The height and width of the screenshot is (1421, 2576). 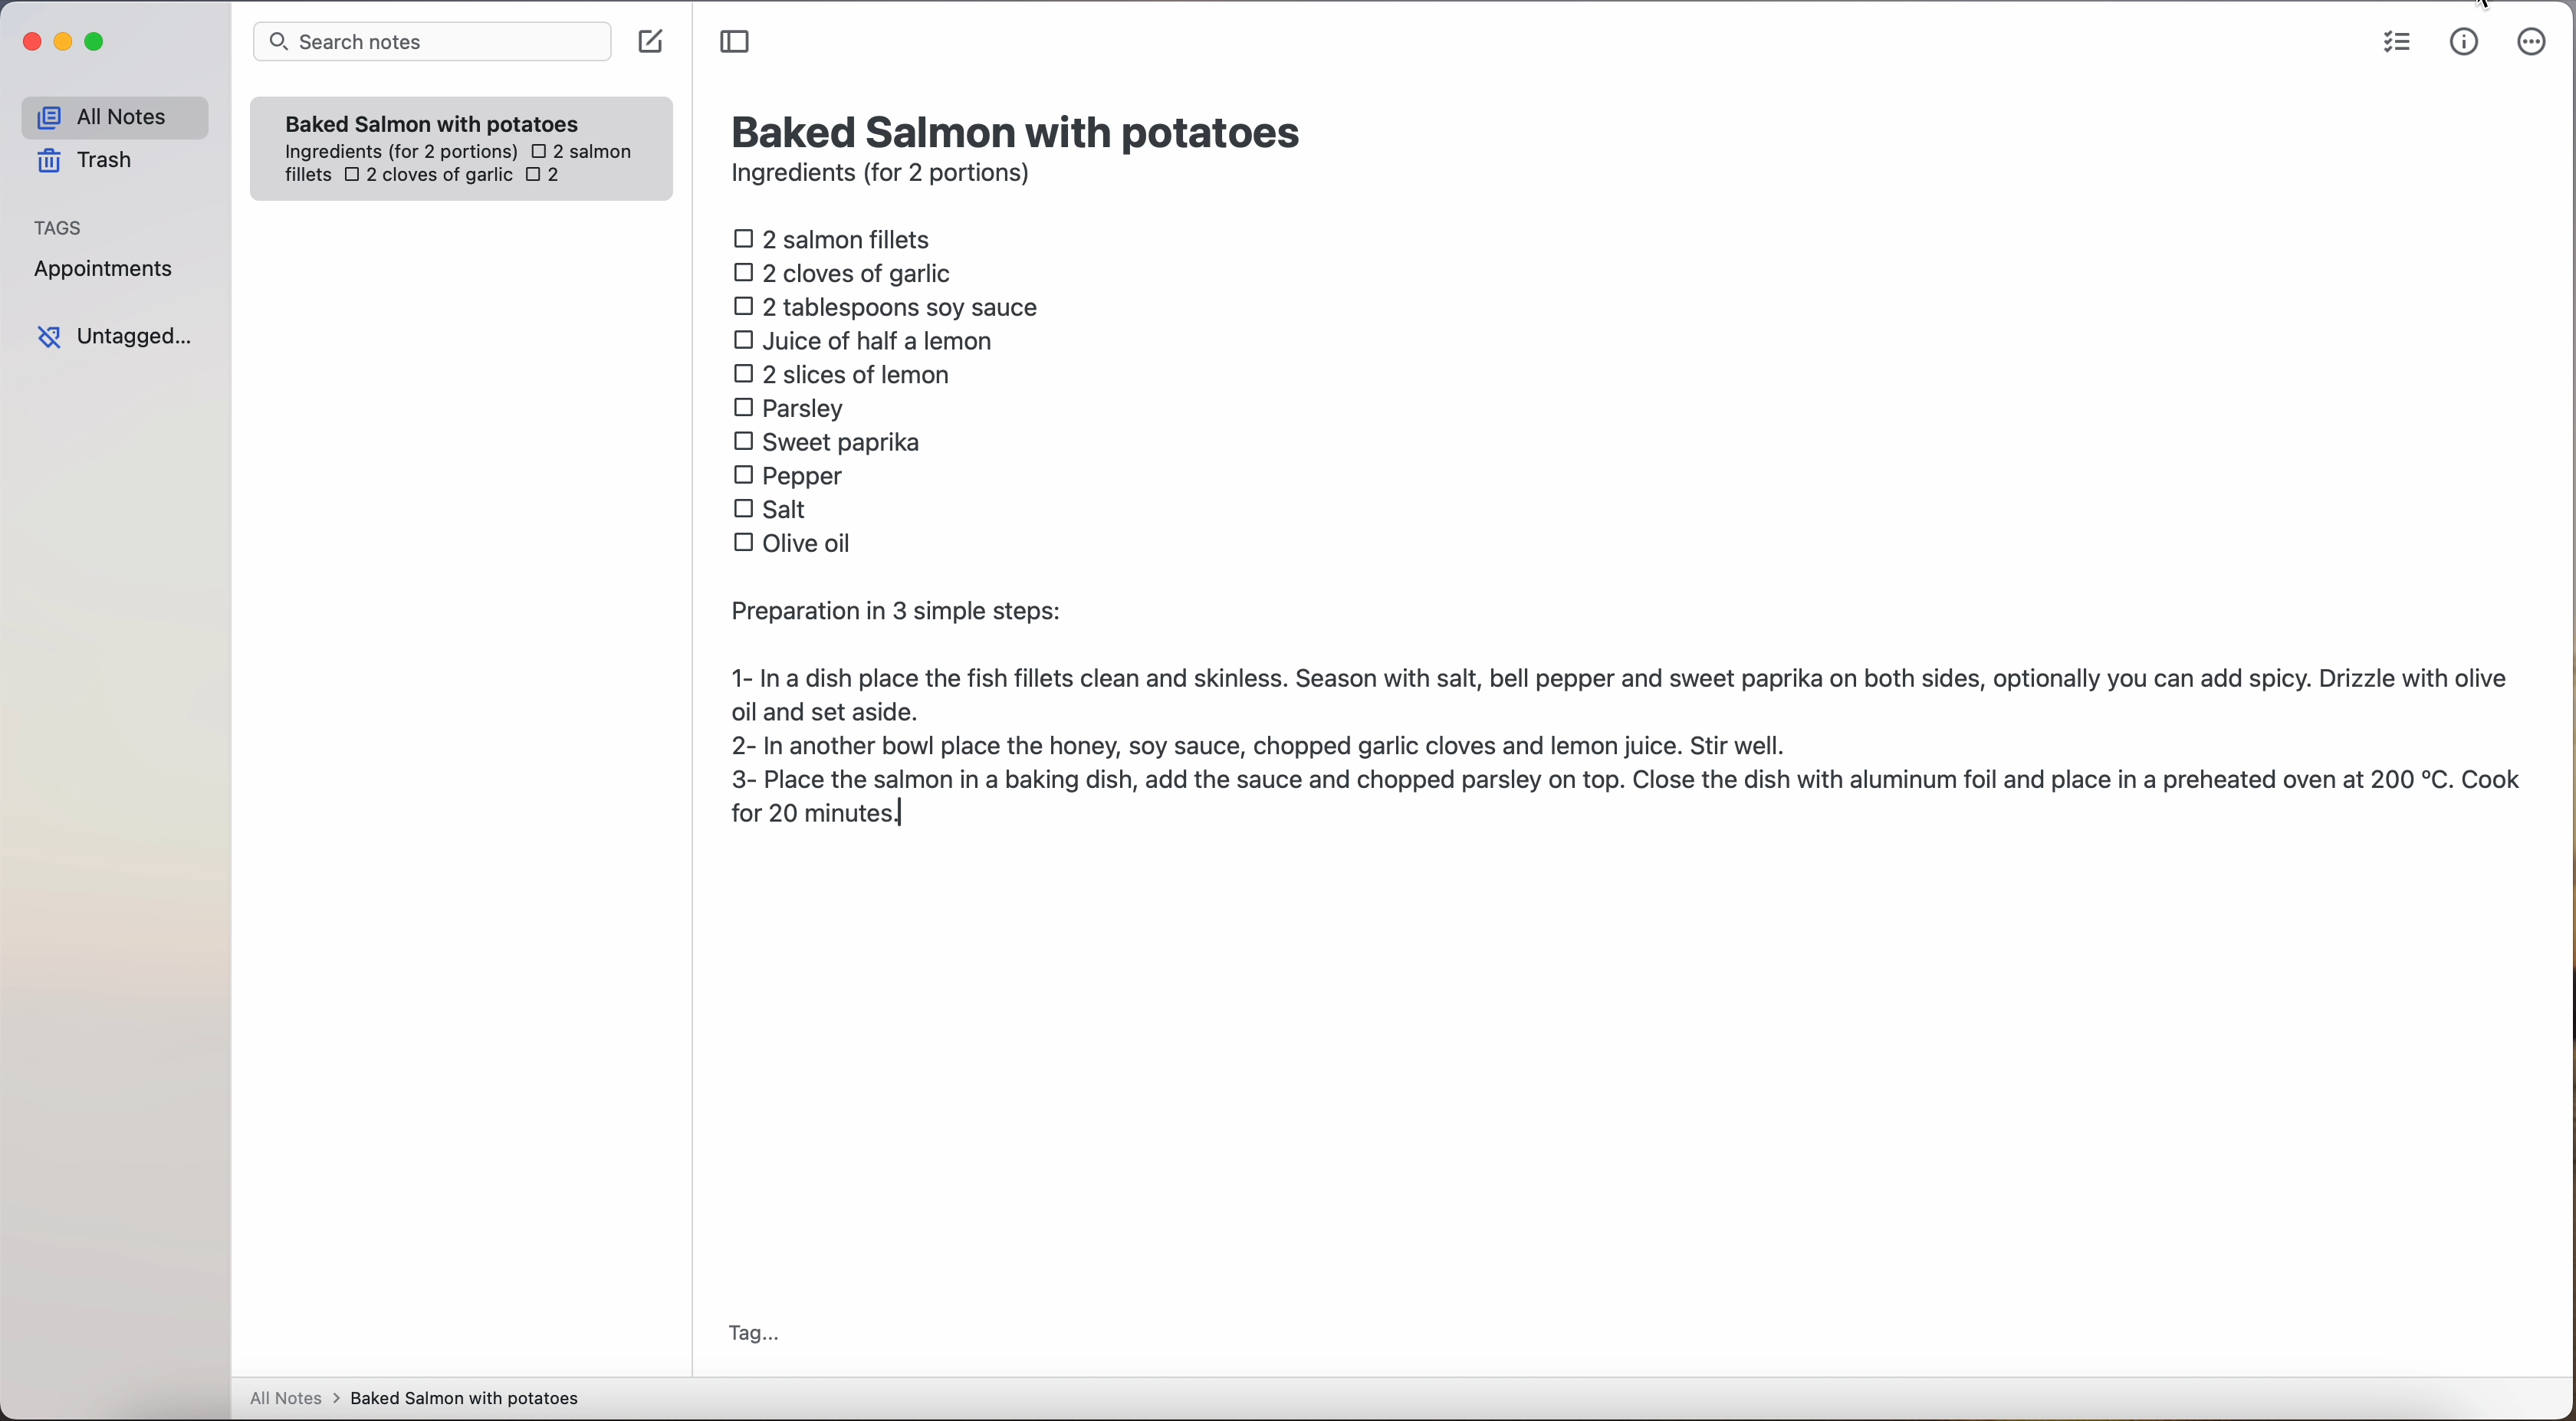 I want to click on 2 salmon, so click(x=579, y=148).